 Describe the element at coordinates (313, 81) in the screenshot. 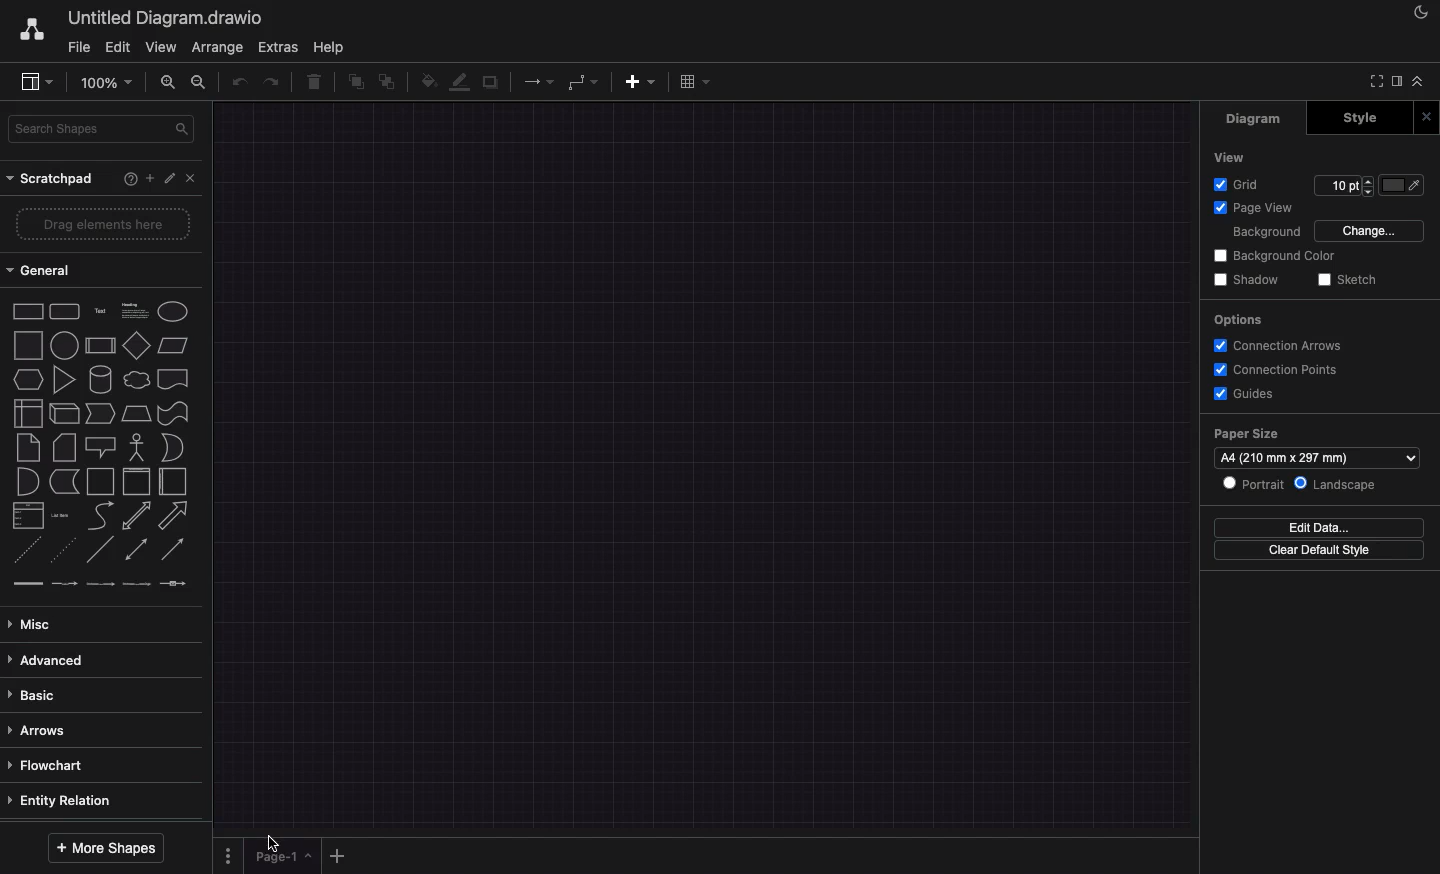

I see `delete` at that location.